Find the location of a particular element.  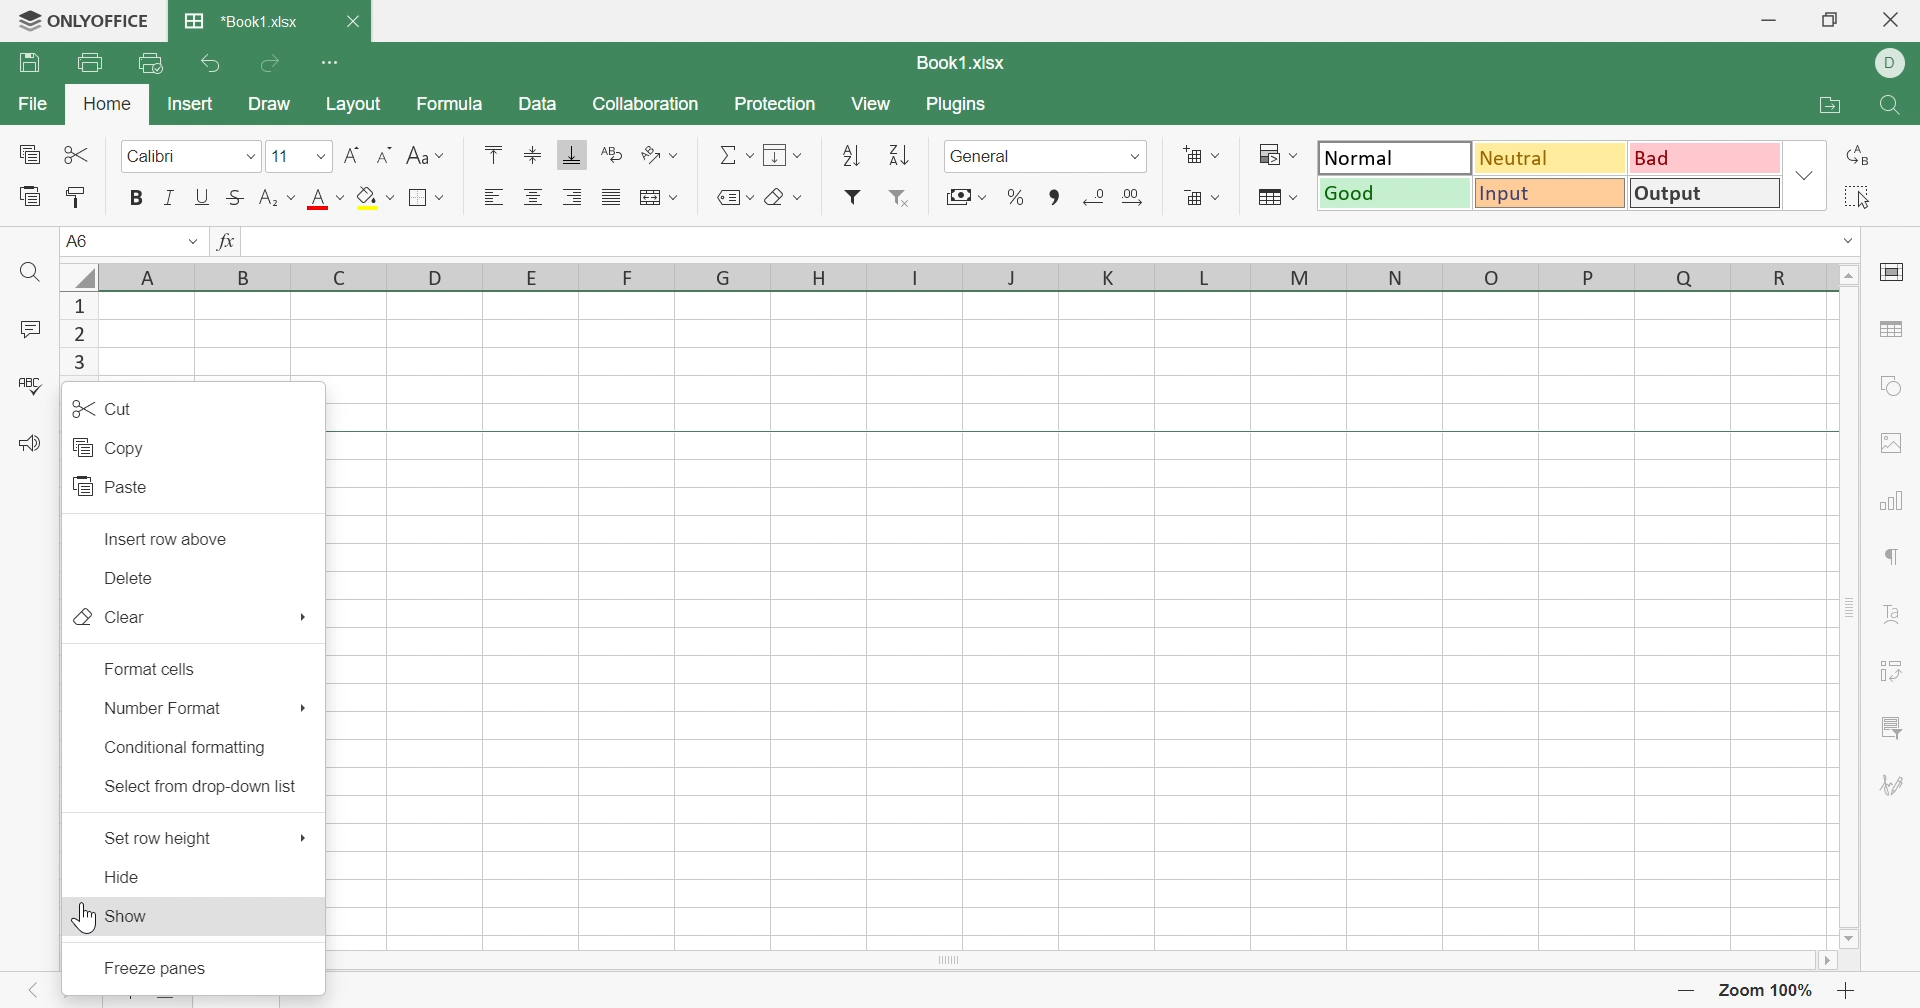

Zoom 100% is located at coordinates (1769, 990).